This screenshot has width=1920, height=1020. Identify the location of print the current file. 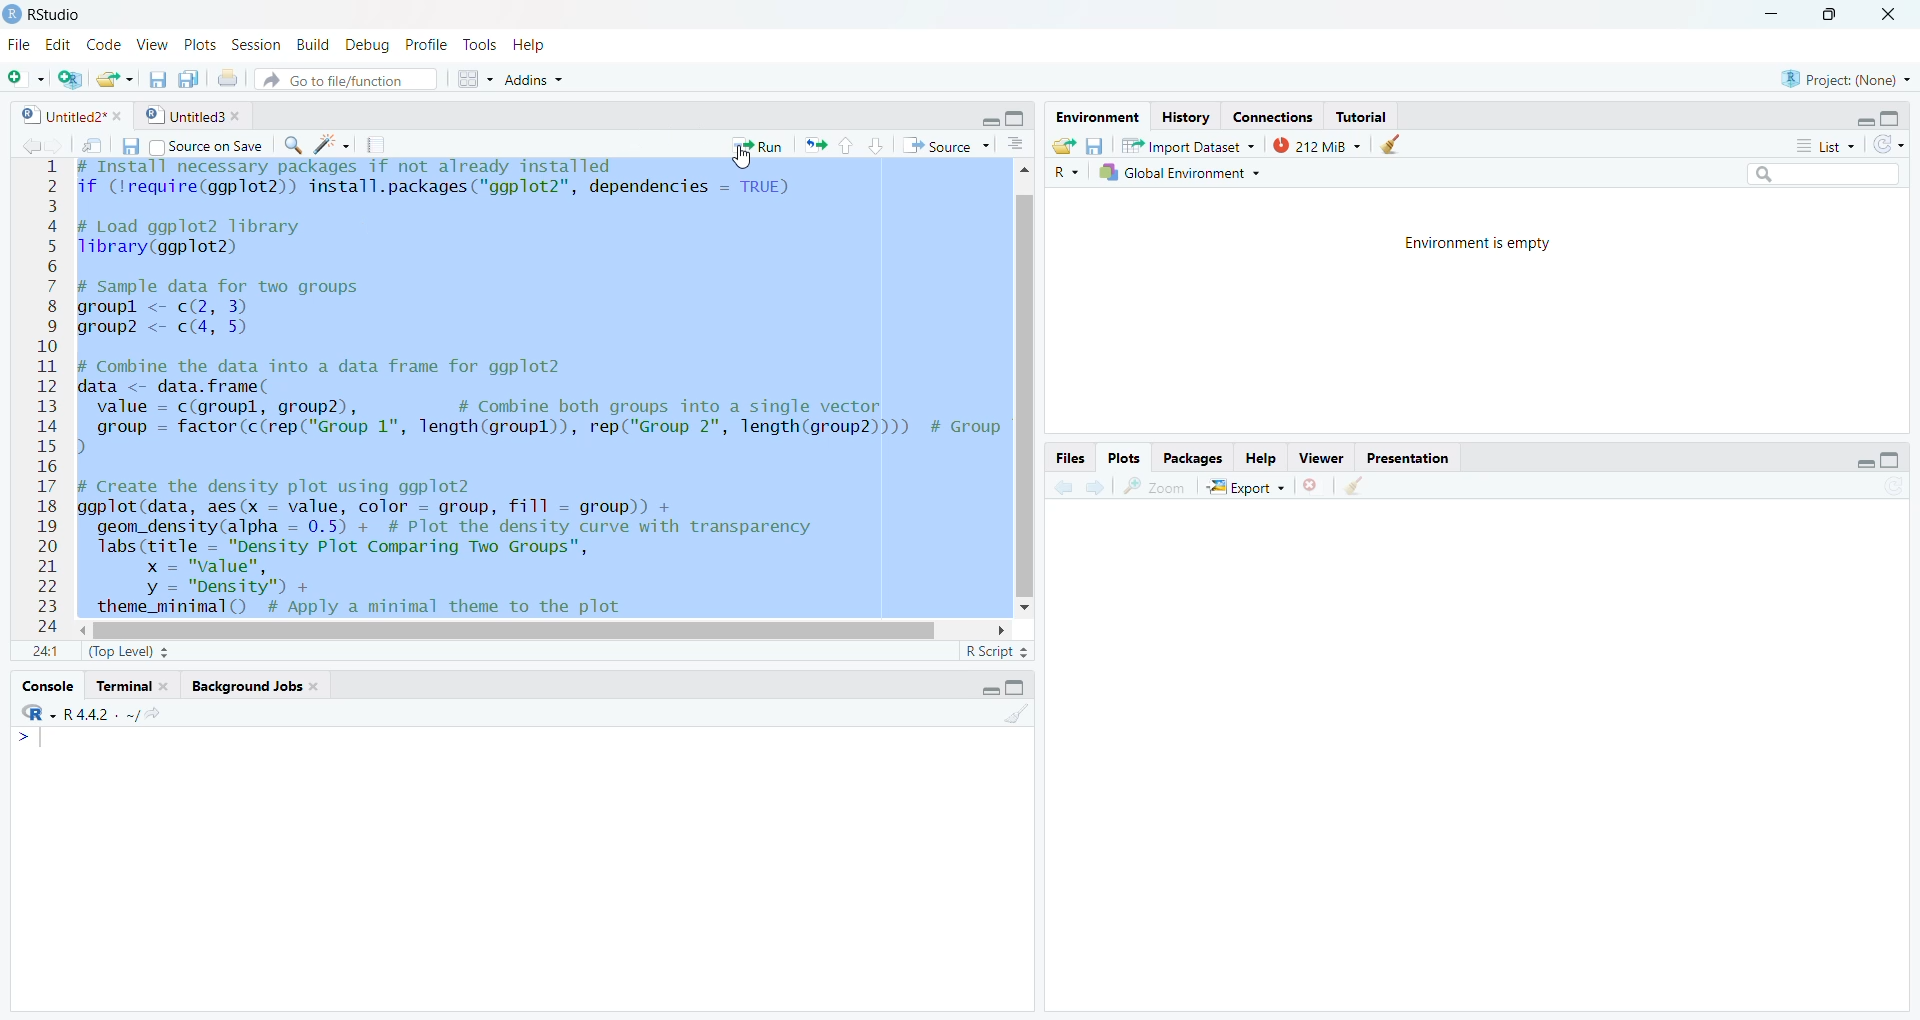
(231, 80).